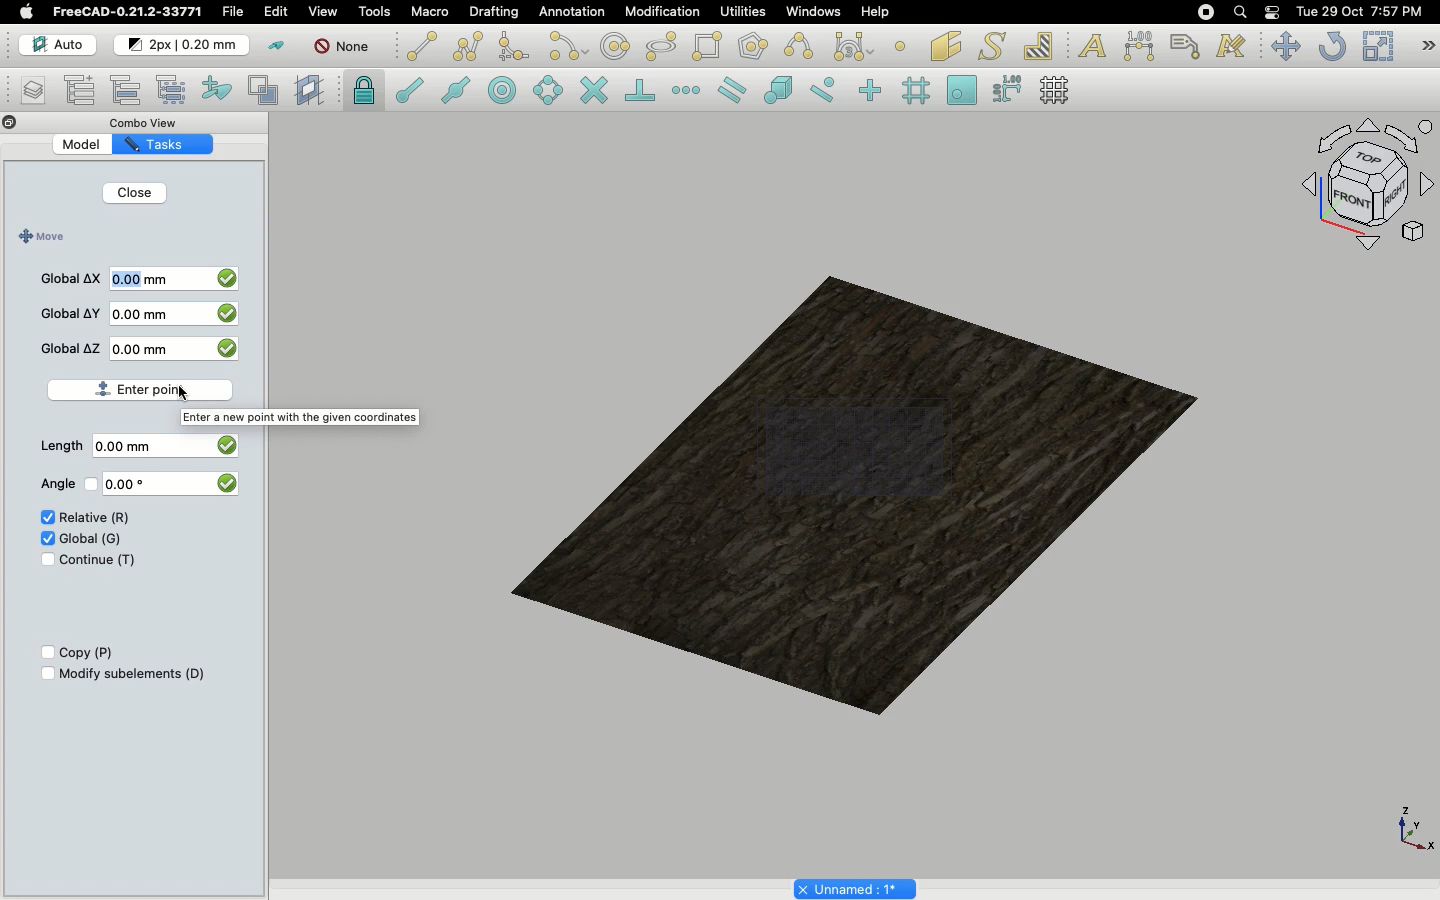  What do you see at coordinates (129, 12) in the screenshot?
I see `FreeCAD` at bounding box center [129, 12].